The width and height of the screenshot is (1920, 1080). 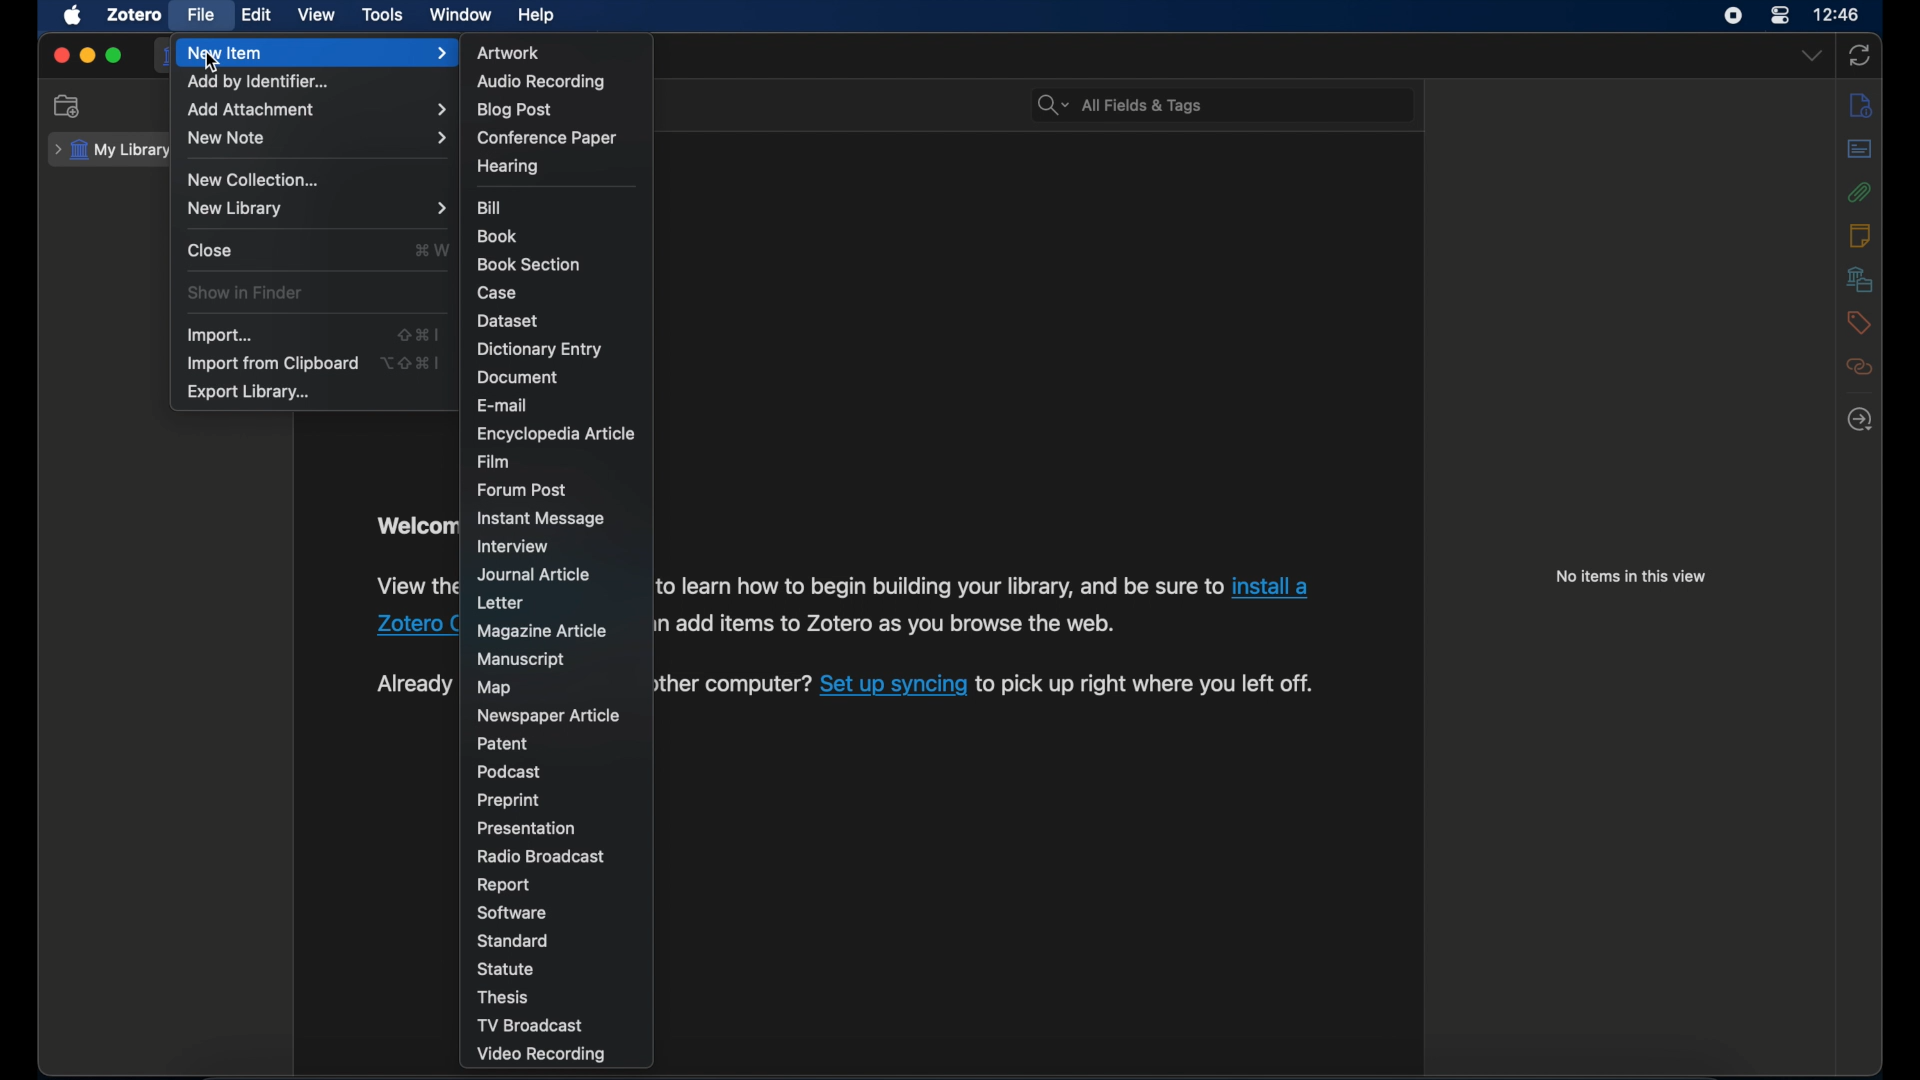 What do you see at coordinates (68, 106) in the screenshot?
I see `new collection` at bounding box center [68, 106].